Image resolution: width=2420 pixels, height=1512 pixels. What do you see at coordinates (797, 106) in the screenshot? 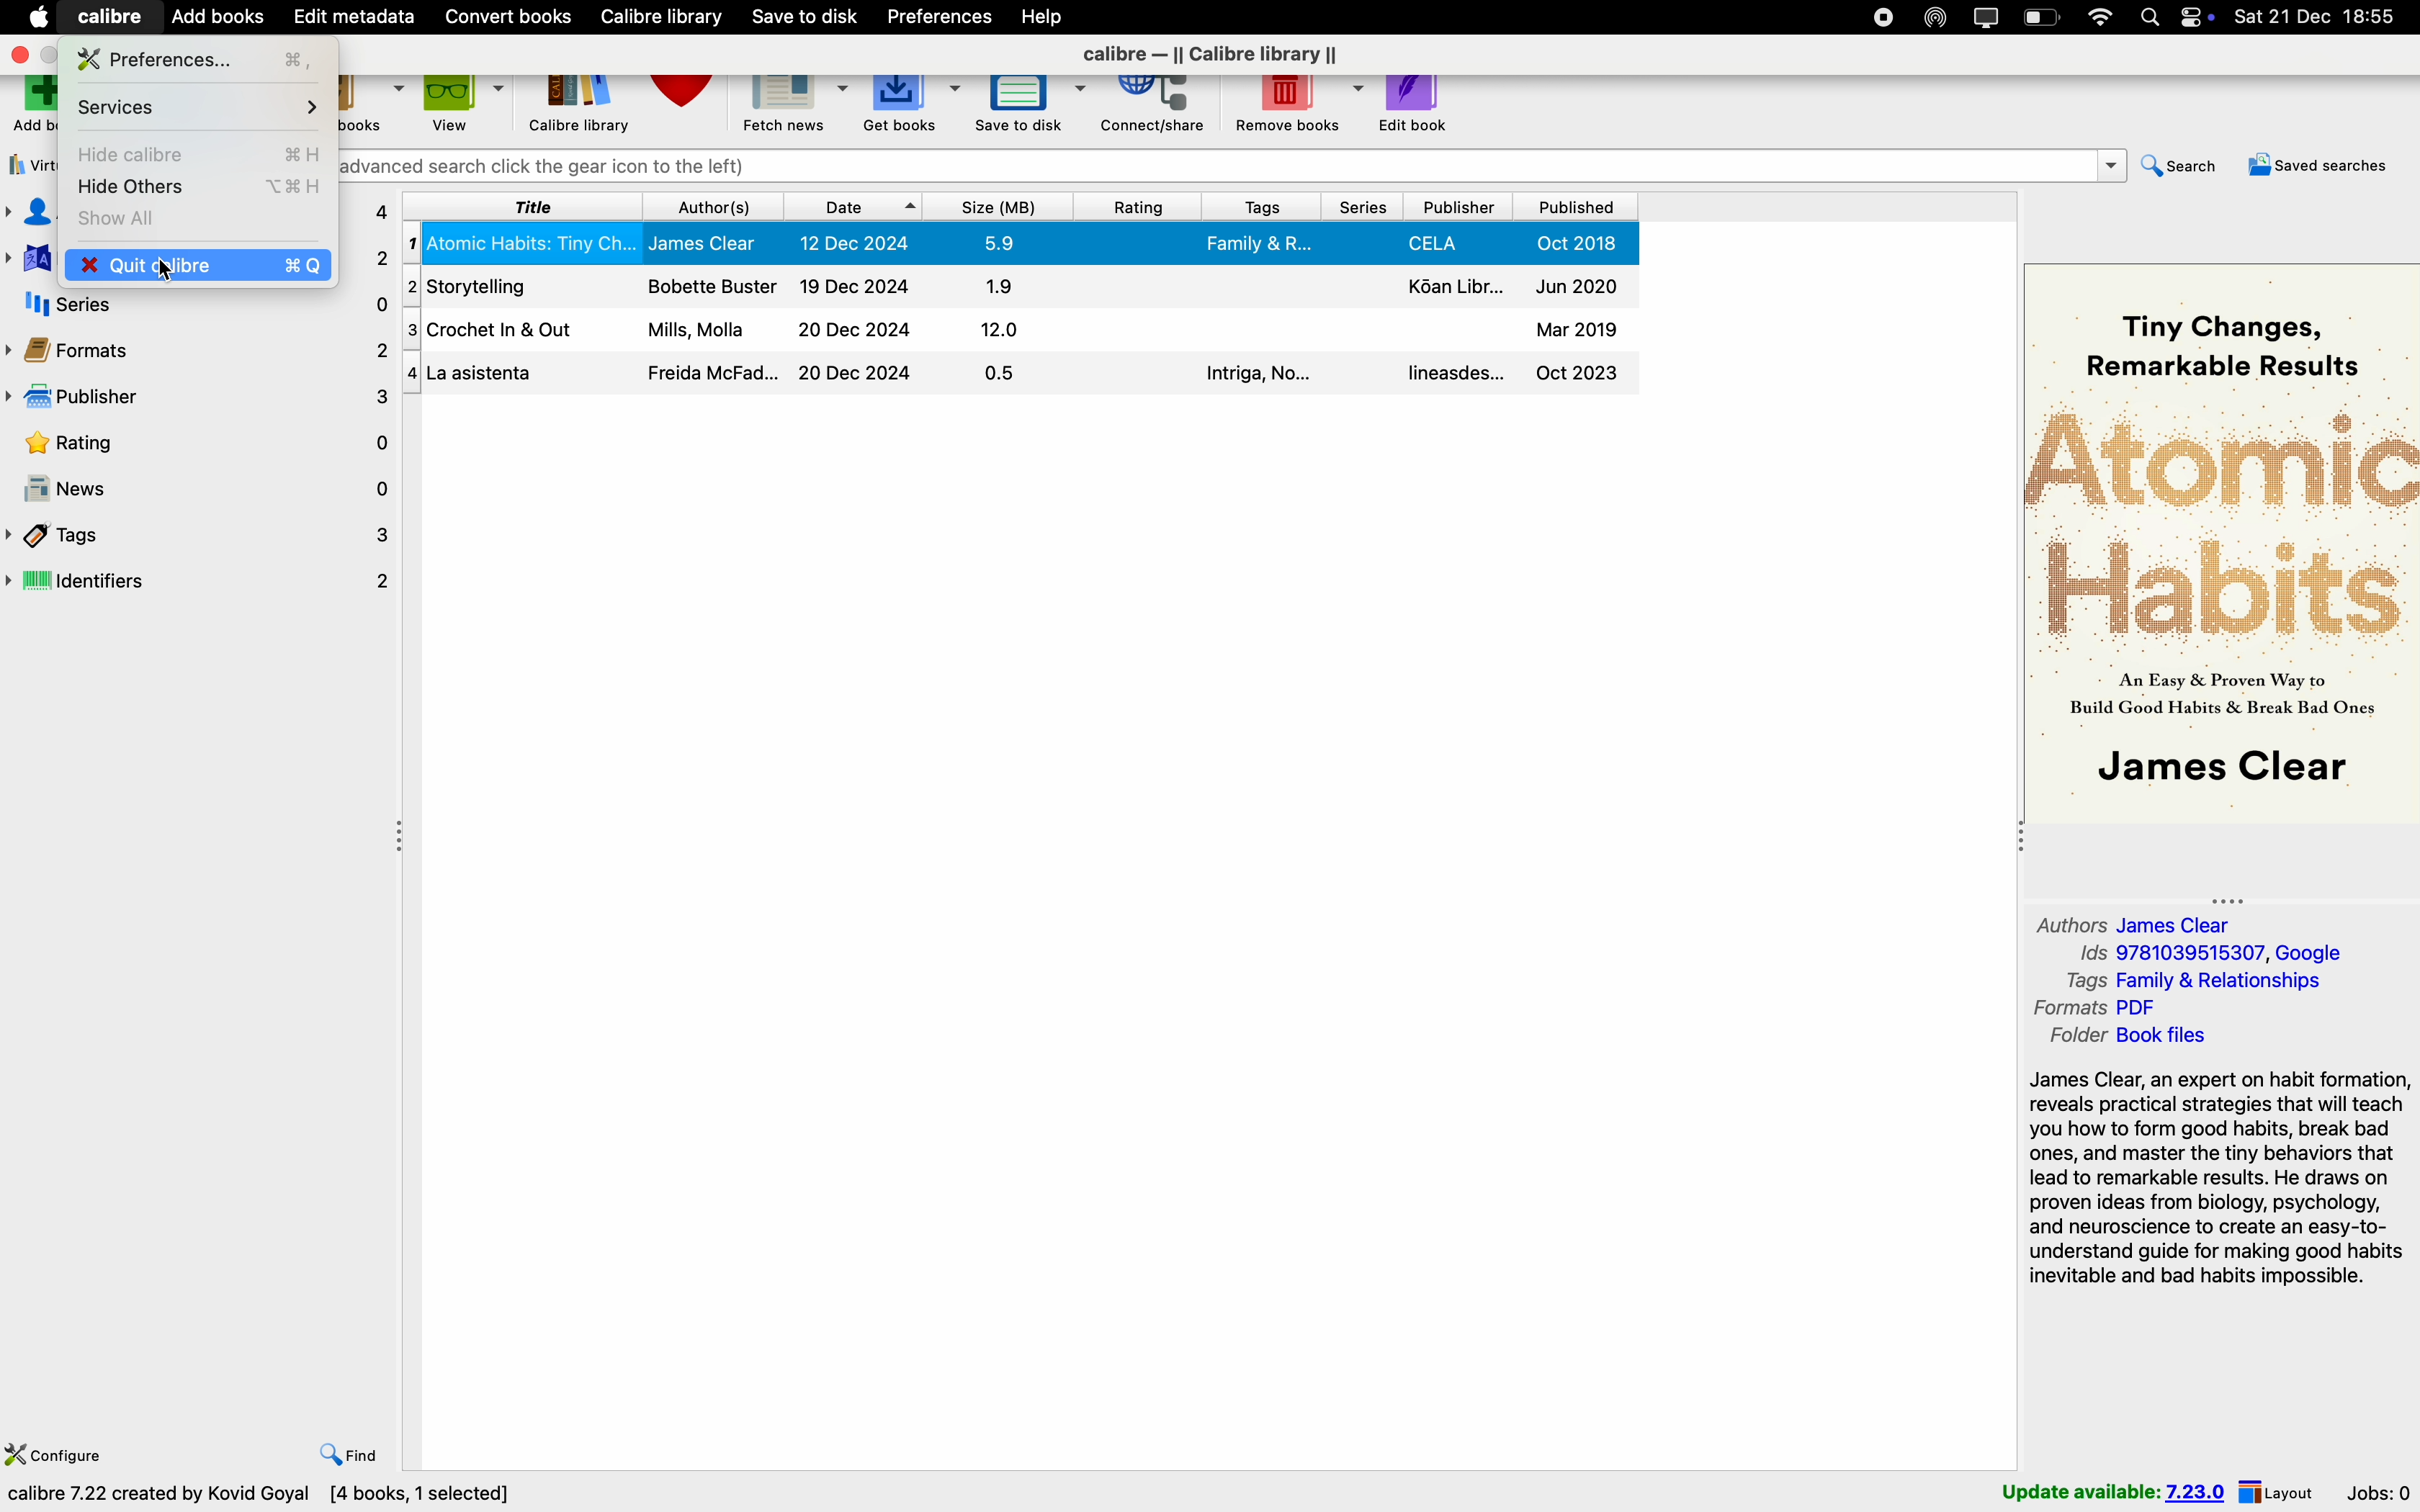
I see `fetch news` at bounding box center [797, 106].